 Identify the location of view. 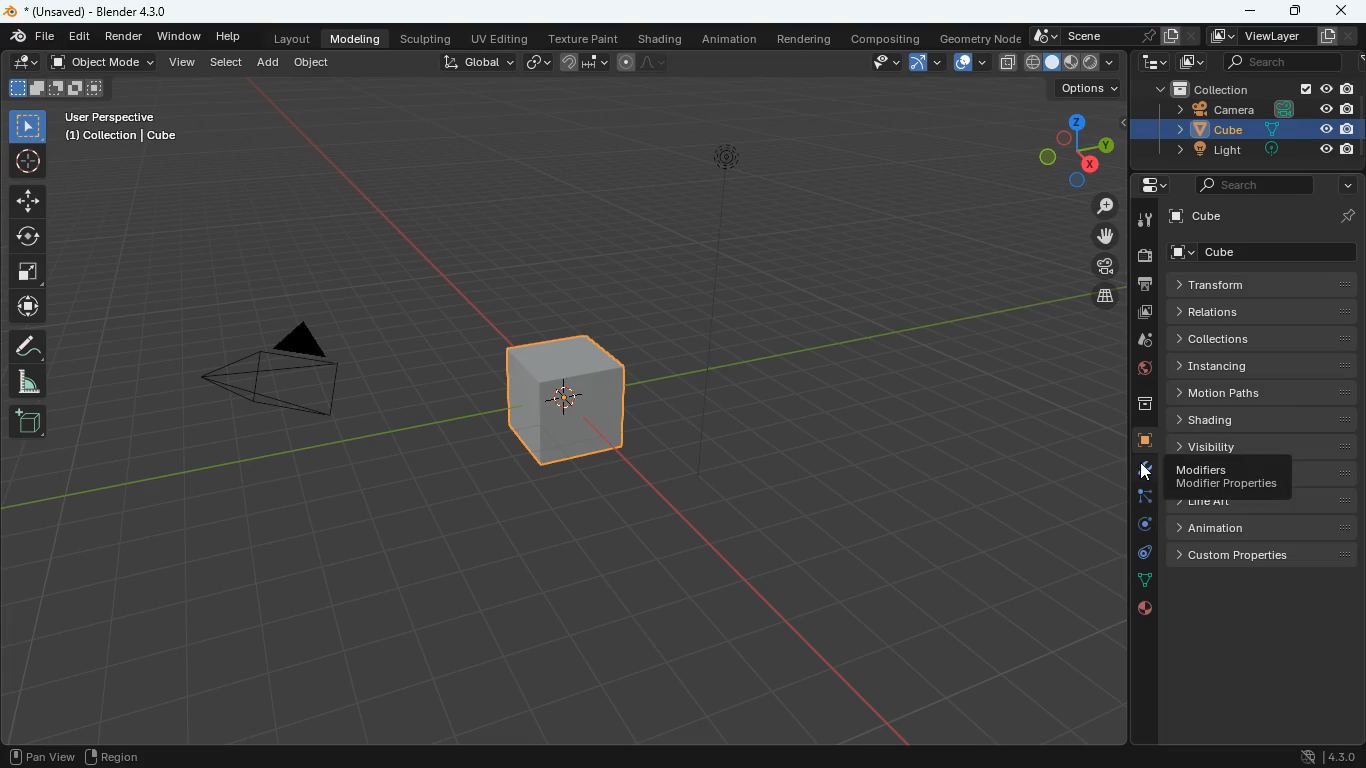
(872, 63).